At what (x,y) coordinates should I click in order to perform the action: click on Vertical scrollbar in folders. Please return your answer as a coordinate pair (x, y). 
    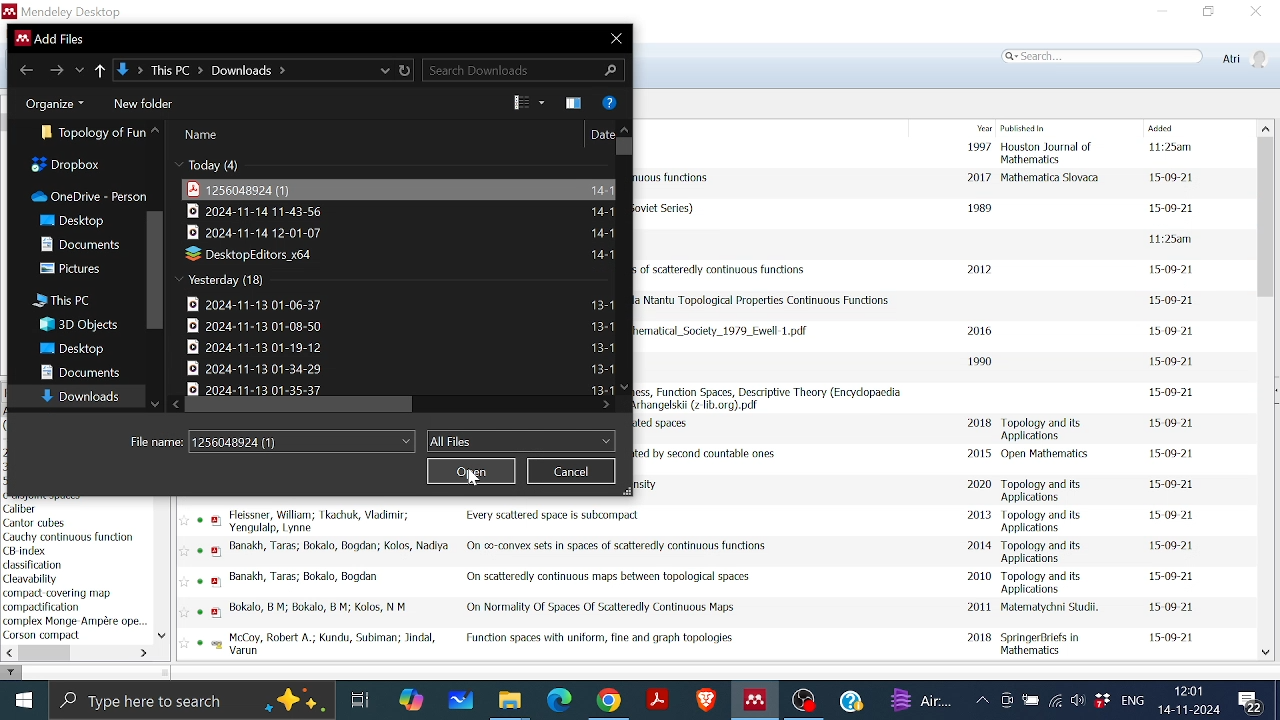
    Looking at the image, I should click on (158, 272).